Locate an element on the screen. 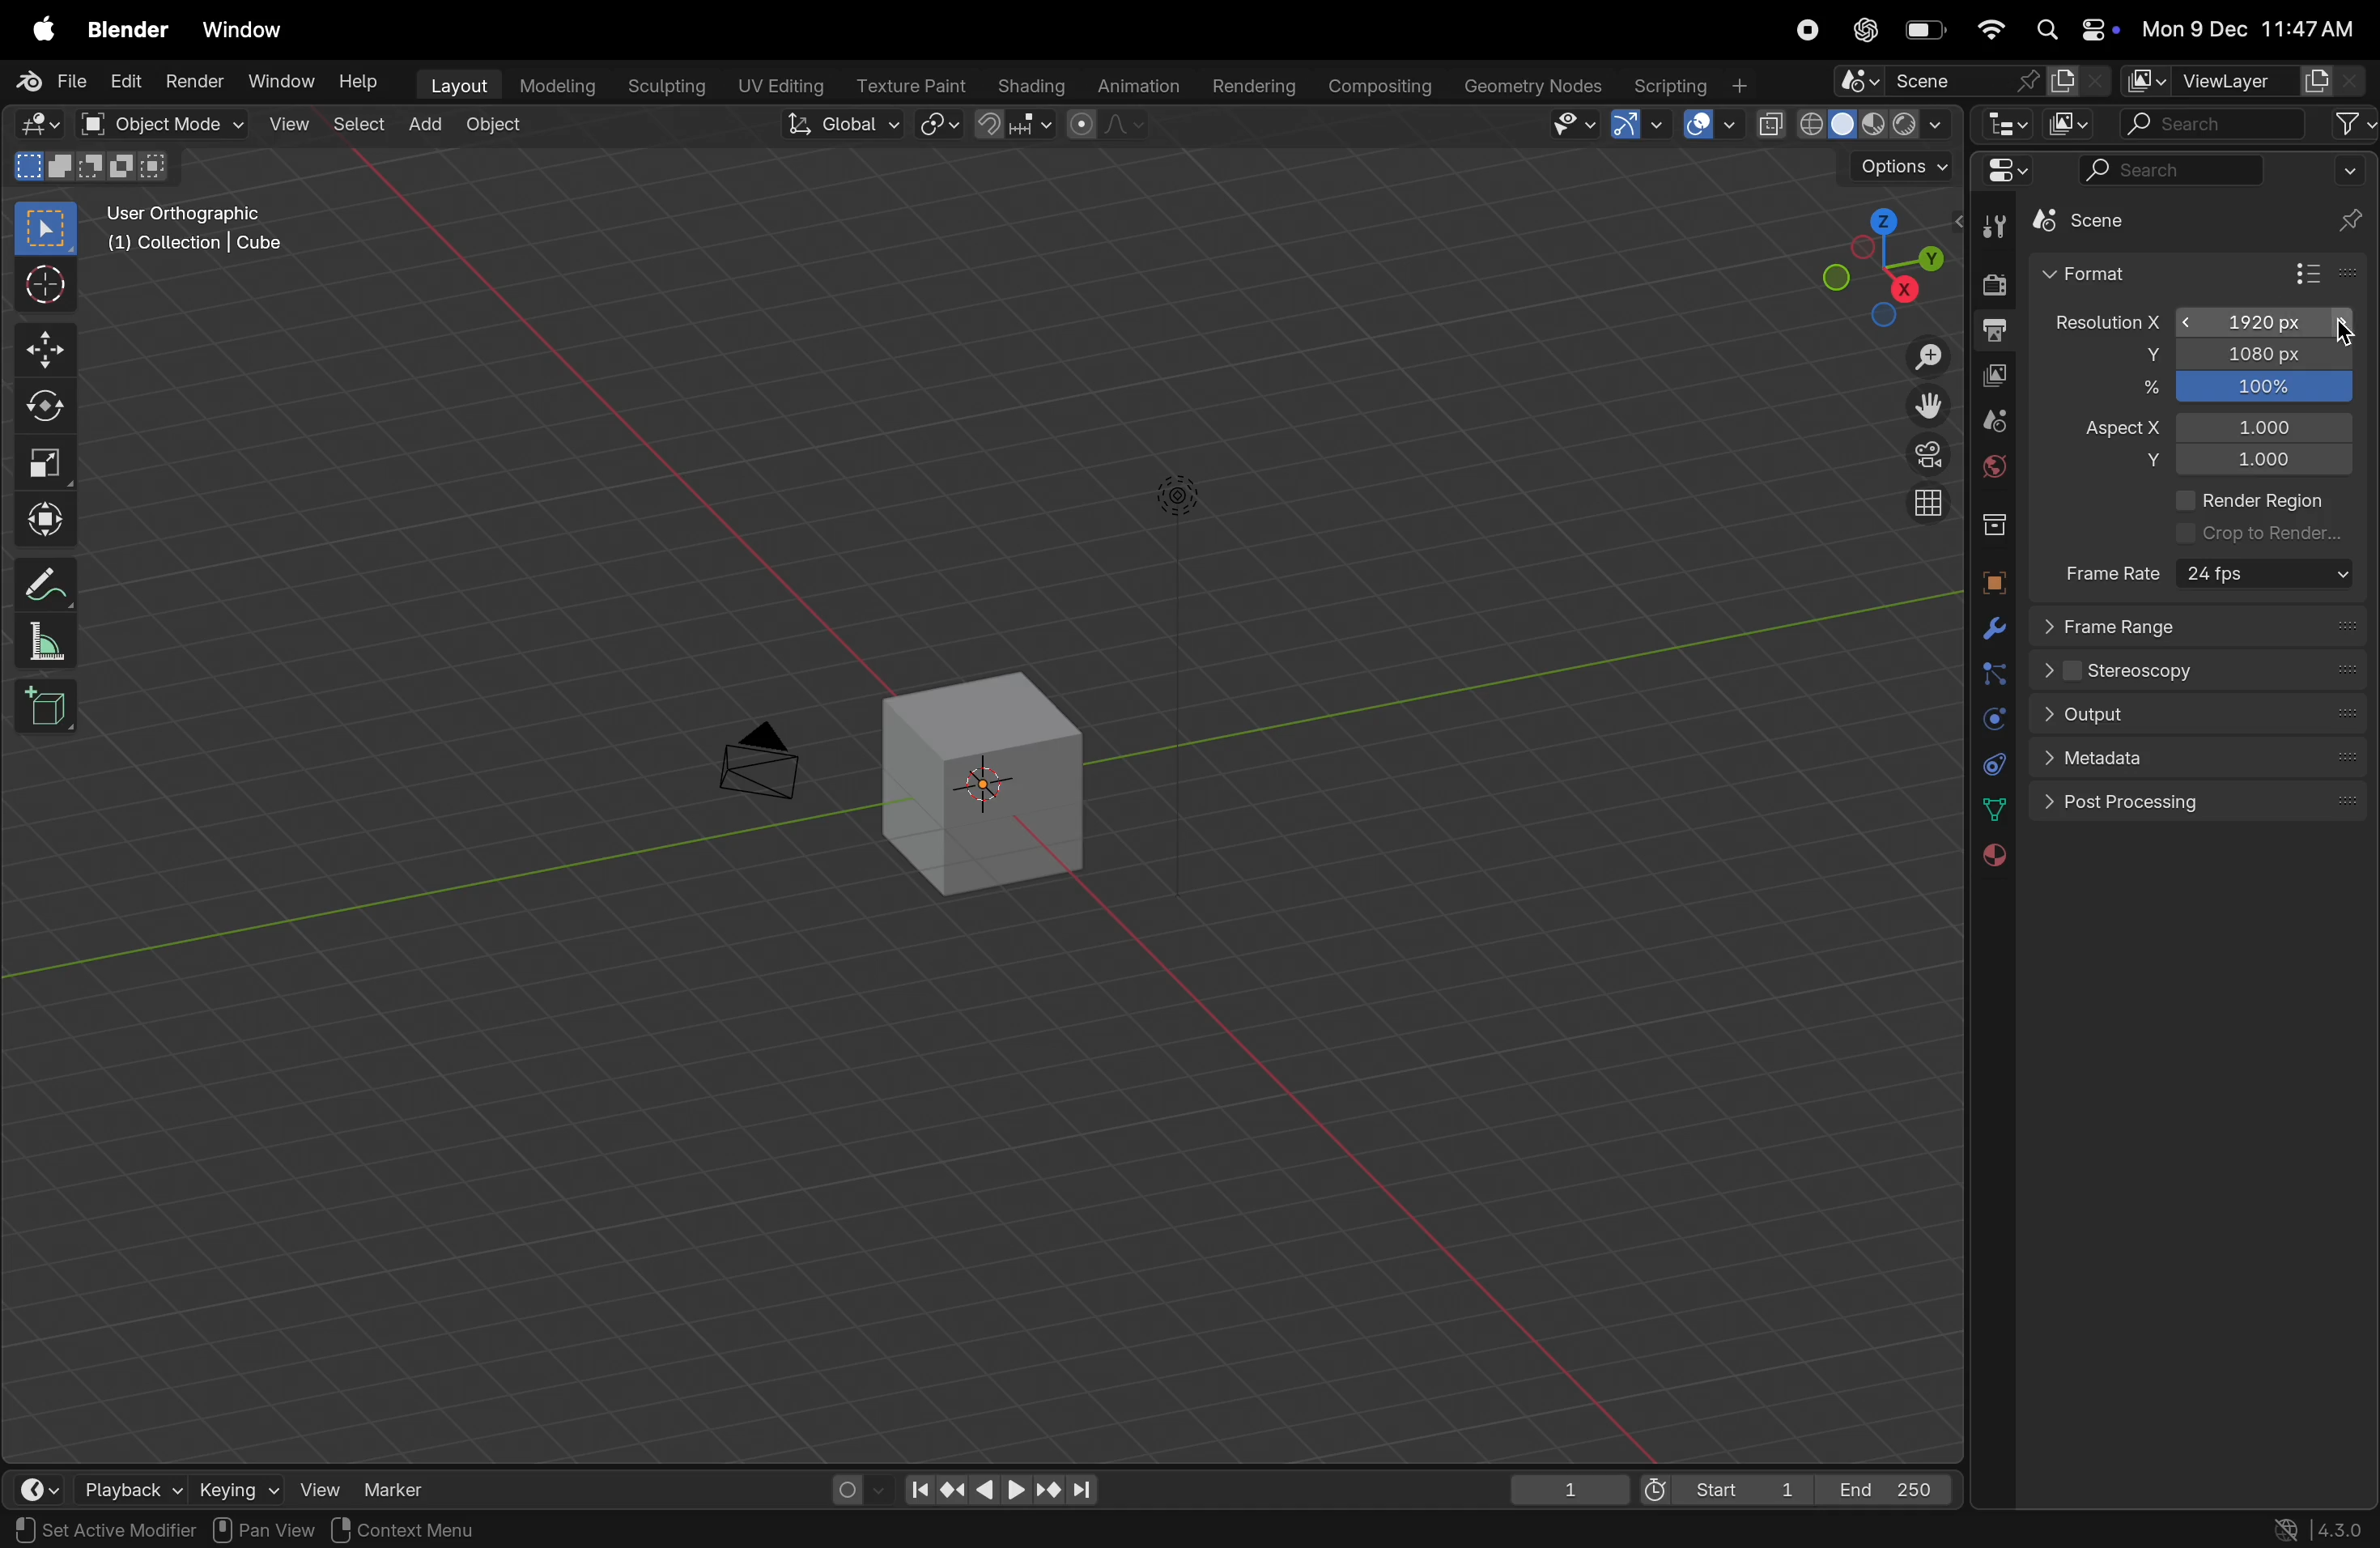  !920 presets is located at coordinates (2262, 323).